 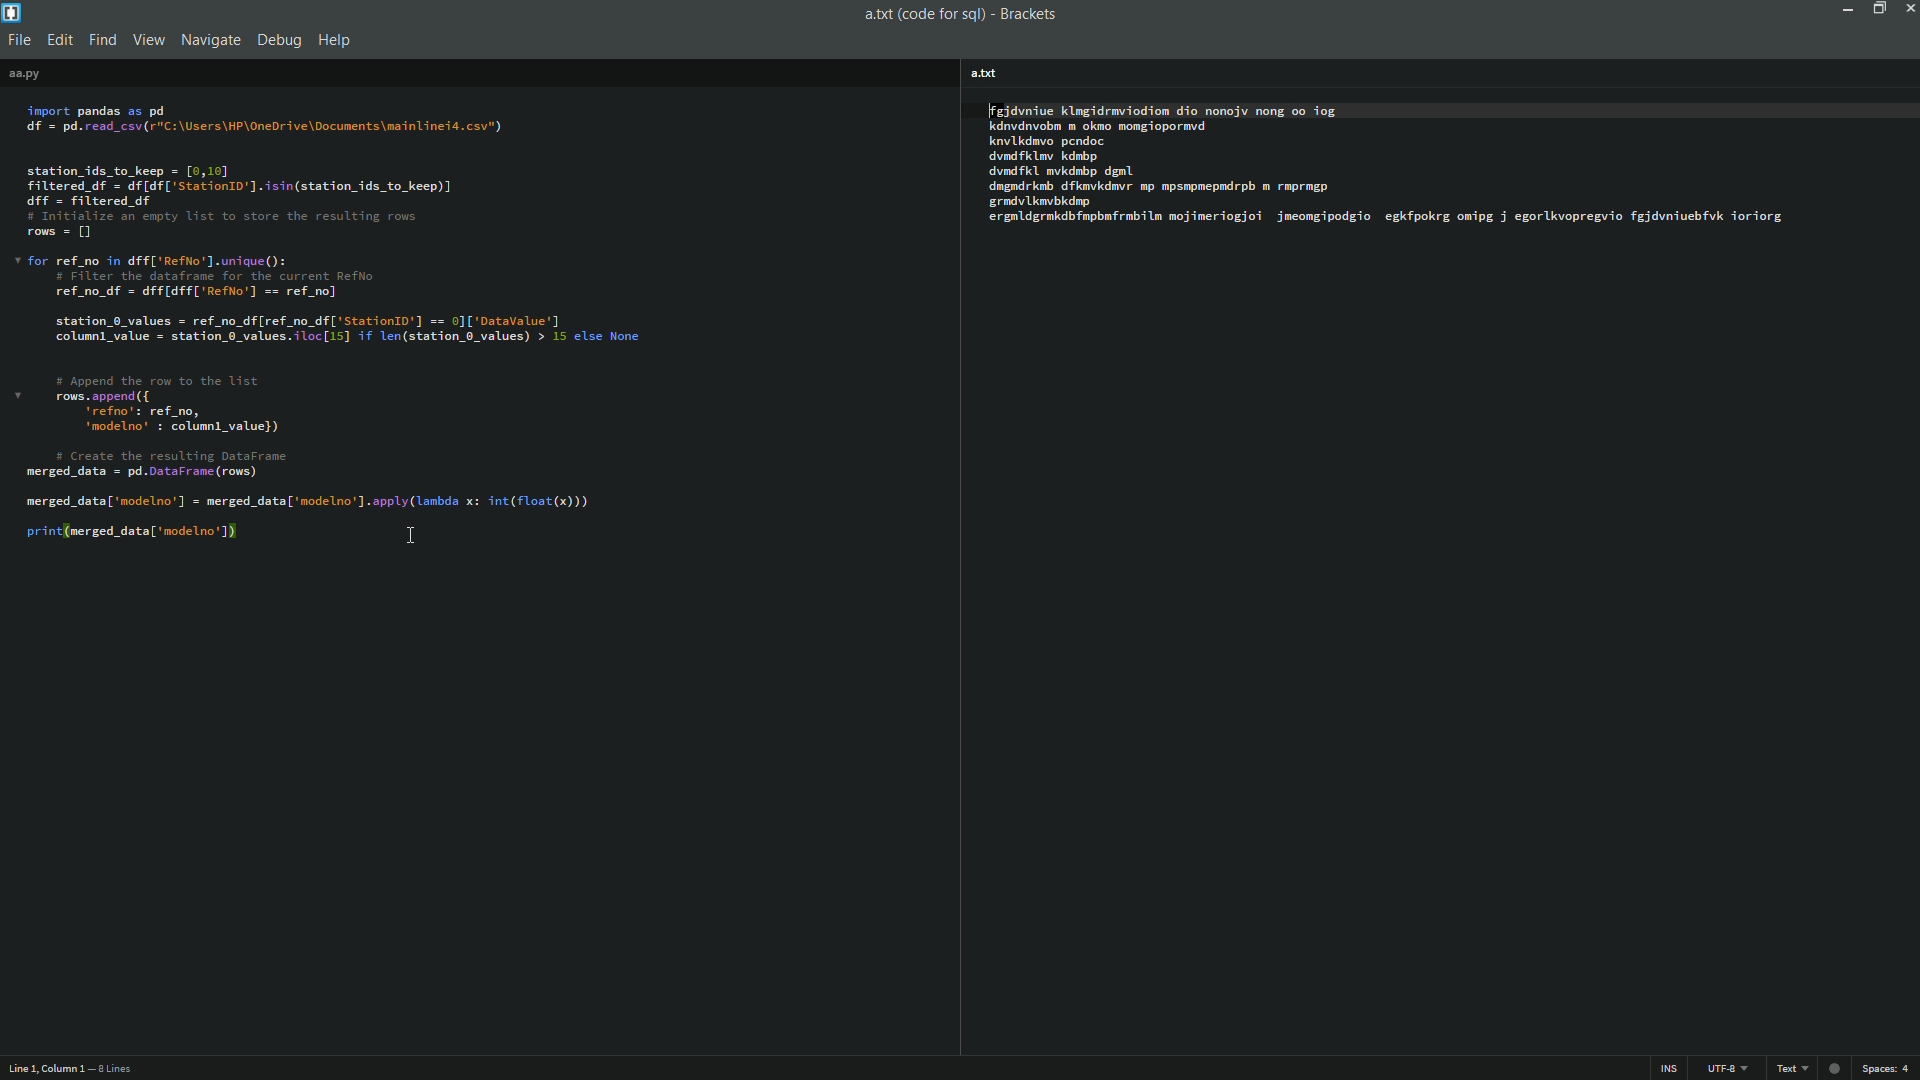 I want to click on python, so click(x=1786, y=1068).